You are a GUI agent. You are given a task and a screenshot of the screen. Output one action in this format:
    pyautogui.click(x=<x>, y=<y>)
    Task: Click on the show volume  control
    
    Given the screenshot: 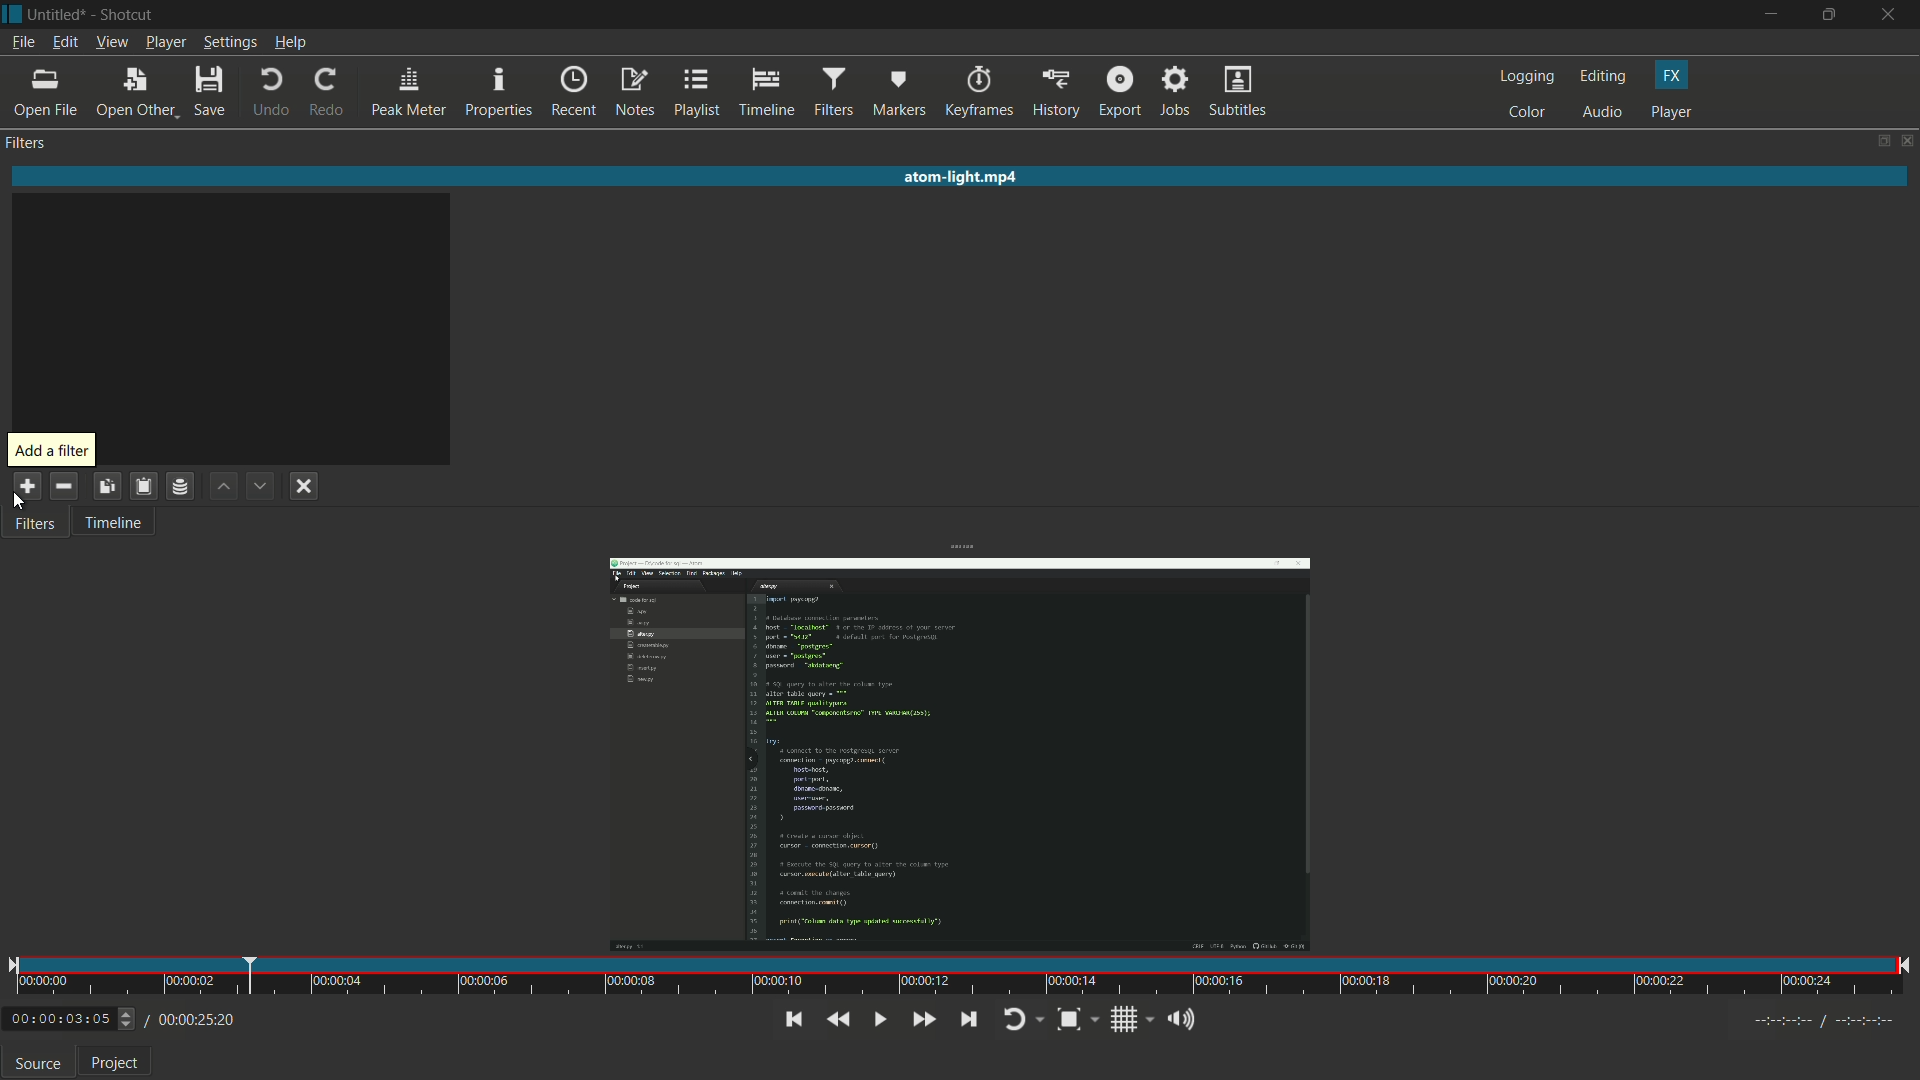 What is the action you would take?
    pyautogui.click(x=1180, y=1021)
    